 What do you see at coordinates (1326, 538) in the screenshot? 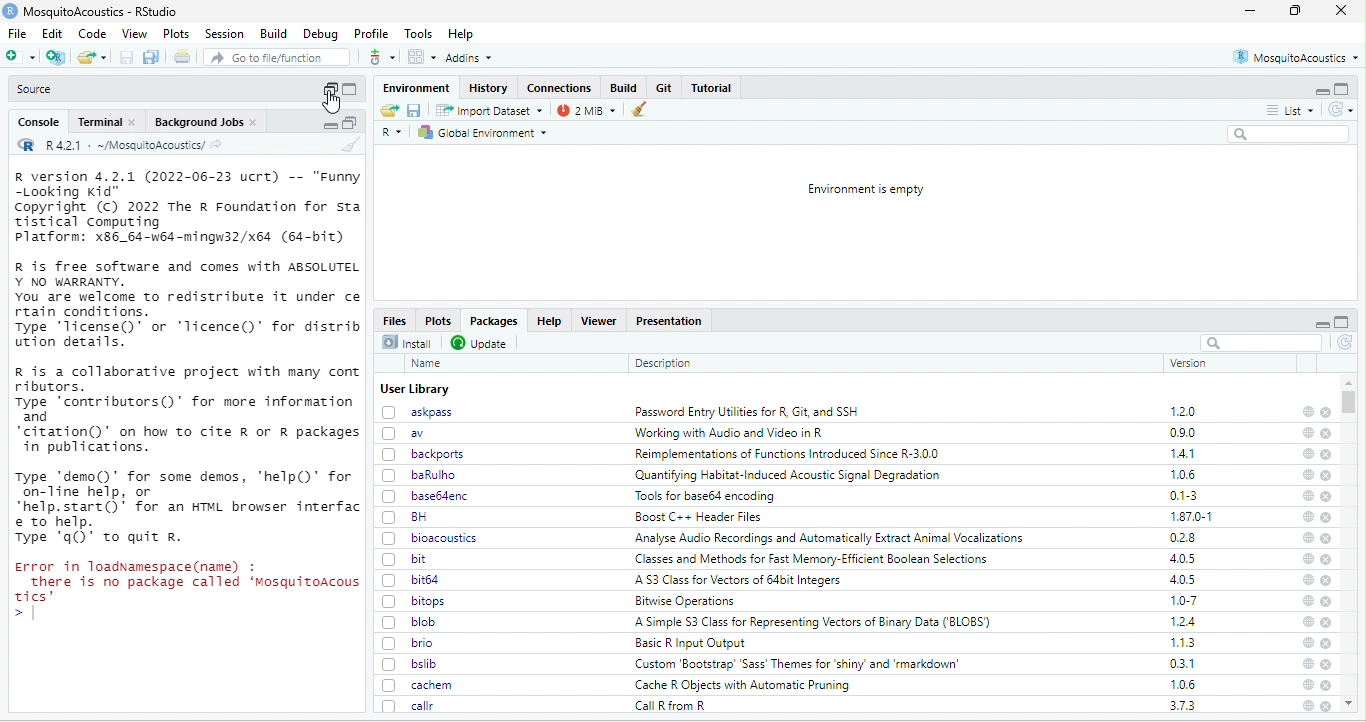
I see `close` at bounding box center [1326, 538].